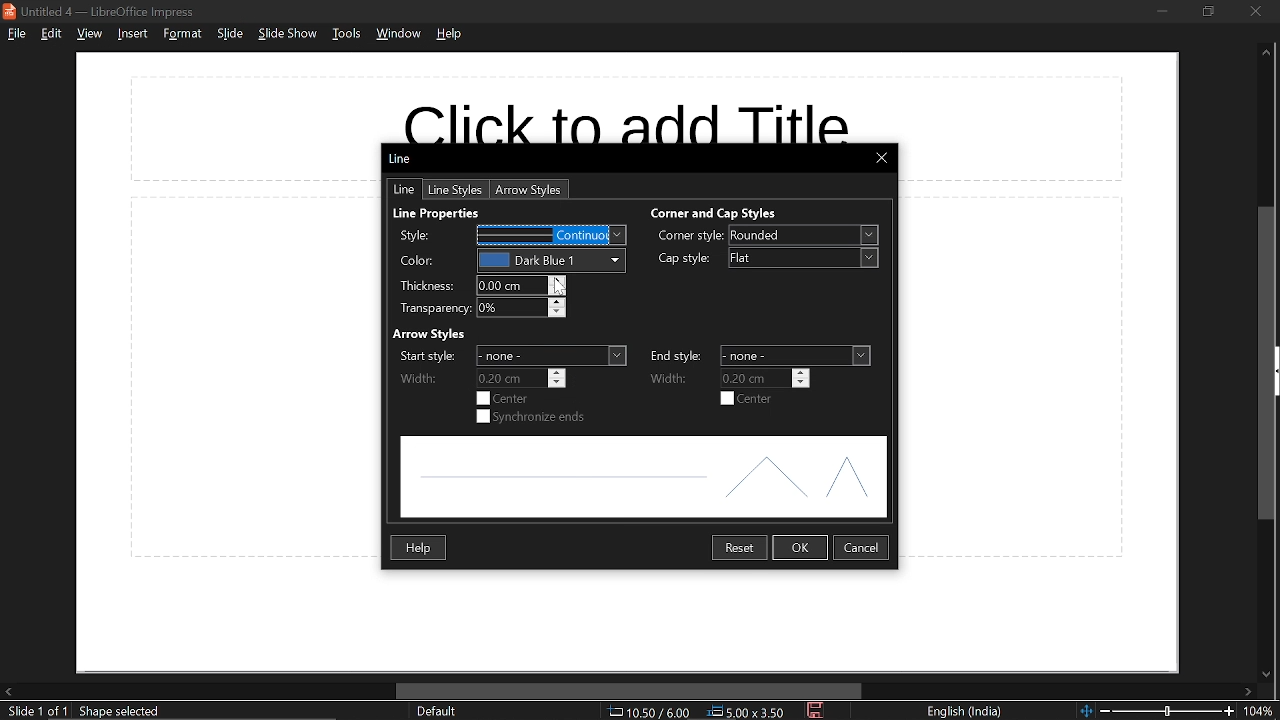 This screenshot has height=720, width=1280. Describe the element at coordinates (428, 366) in the screenshot. I see `Lables` at that location.